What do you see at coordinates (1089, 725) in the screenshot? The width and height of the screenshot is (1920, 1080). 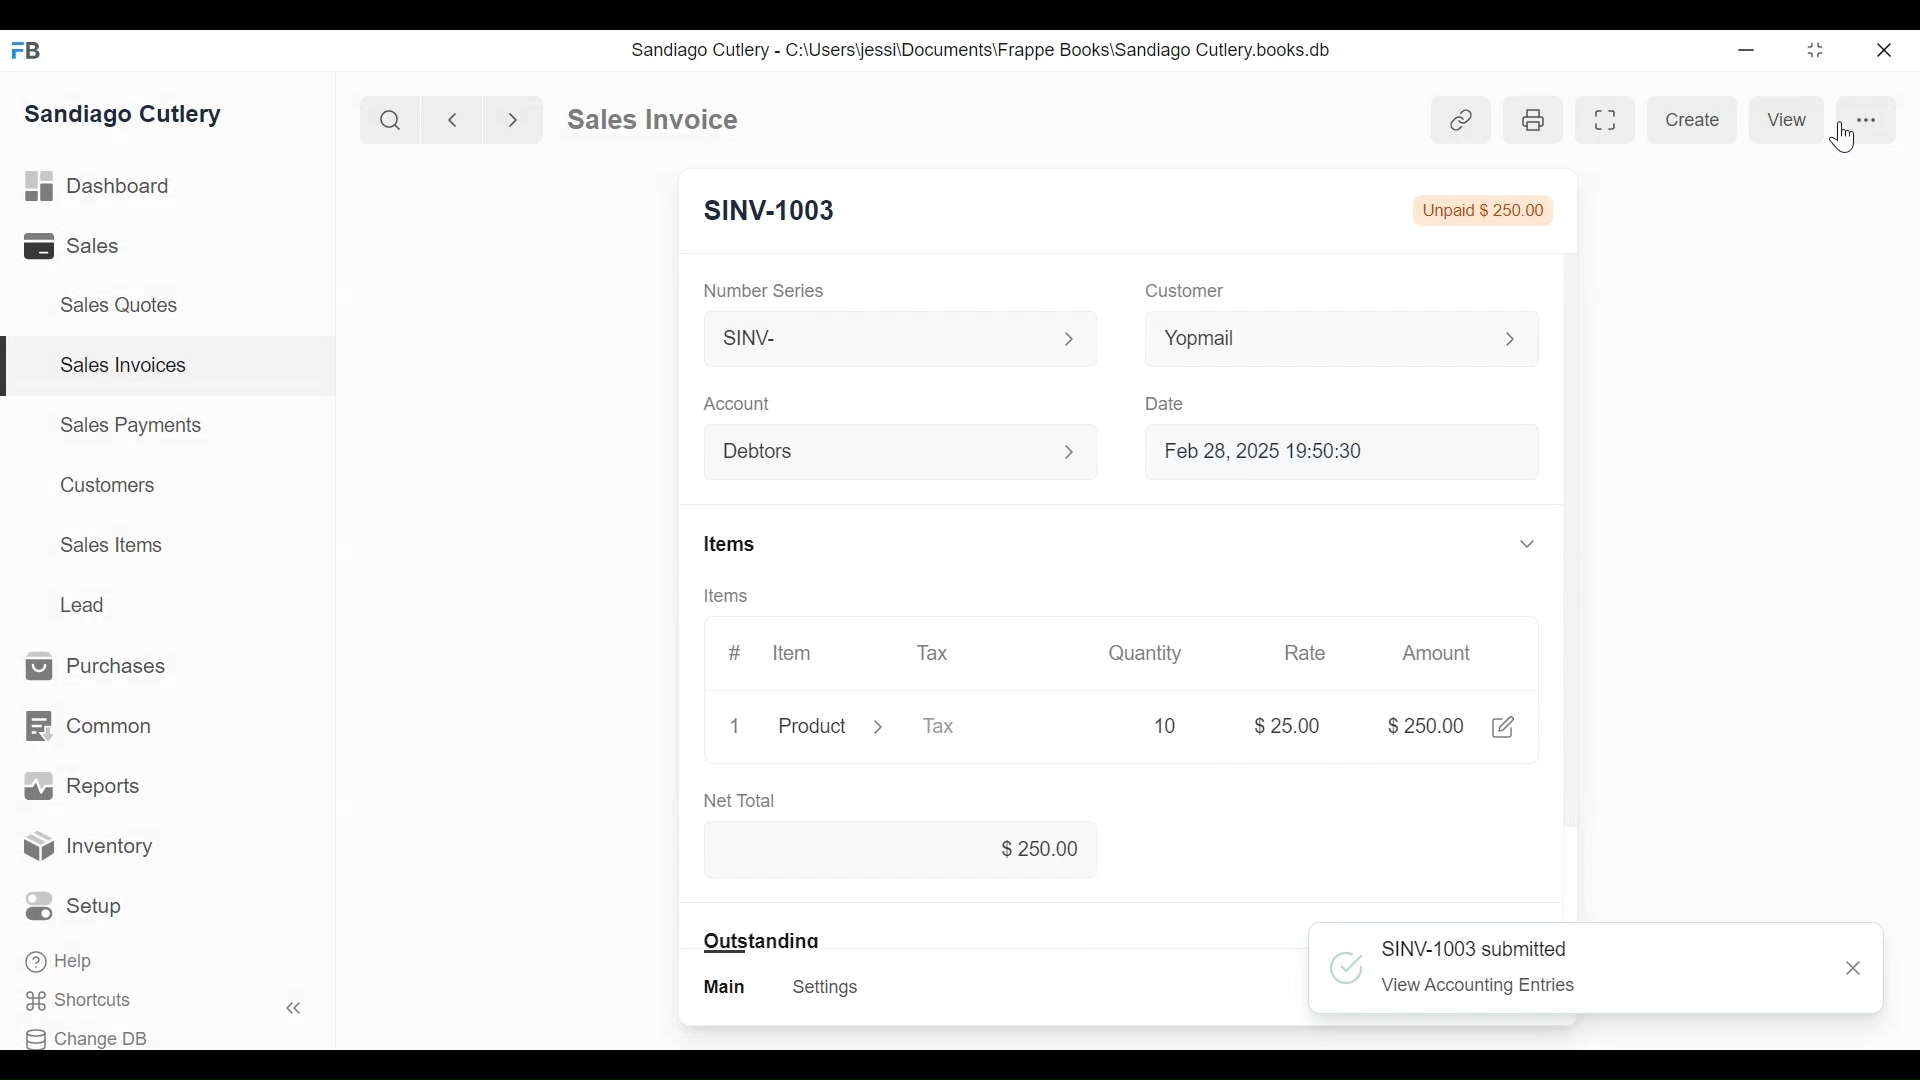 I see `1 Product > Tax 10 $25.00 $250.00` at bounding box center [1089, 725].